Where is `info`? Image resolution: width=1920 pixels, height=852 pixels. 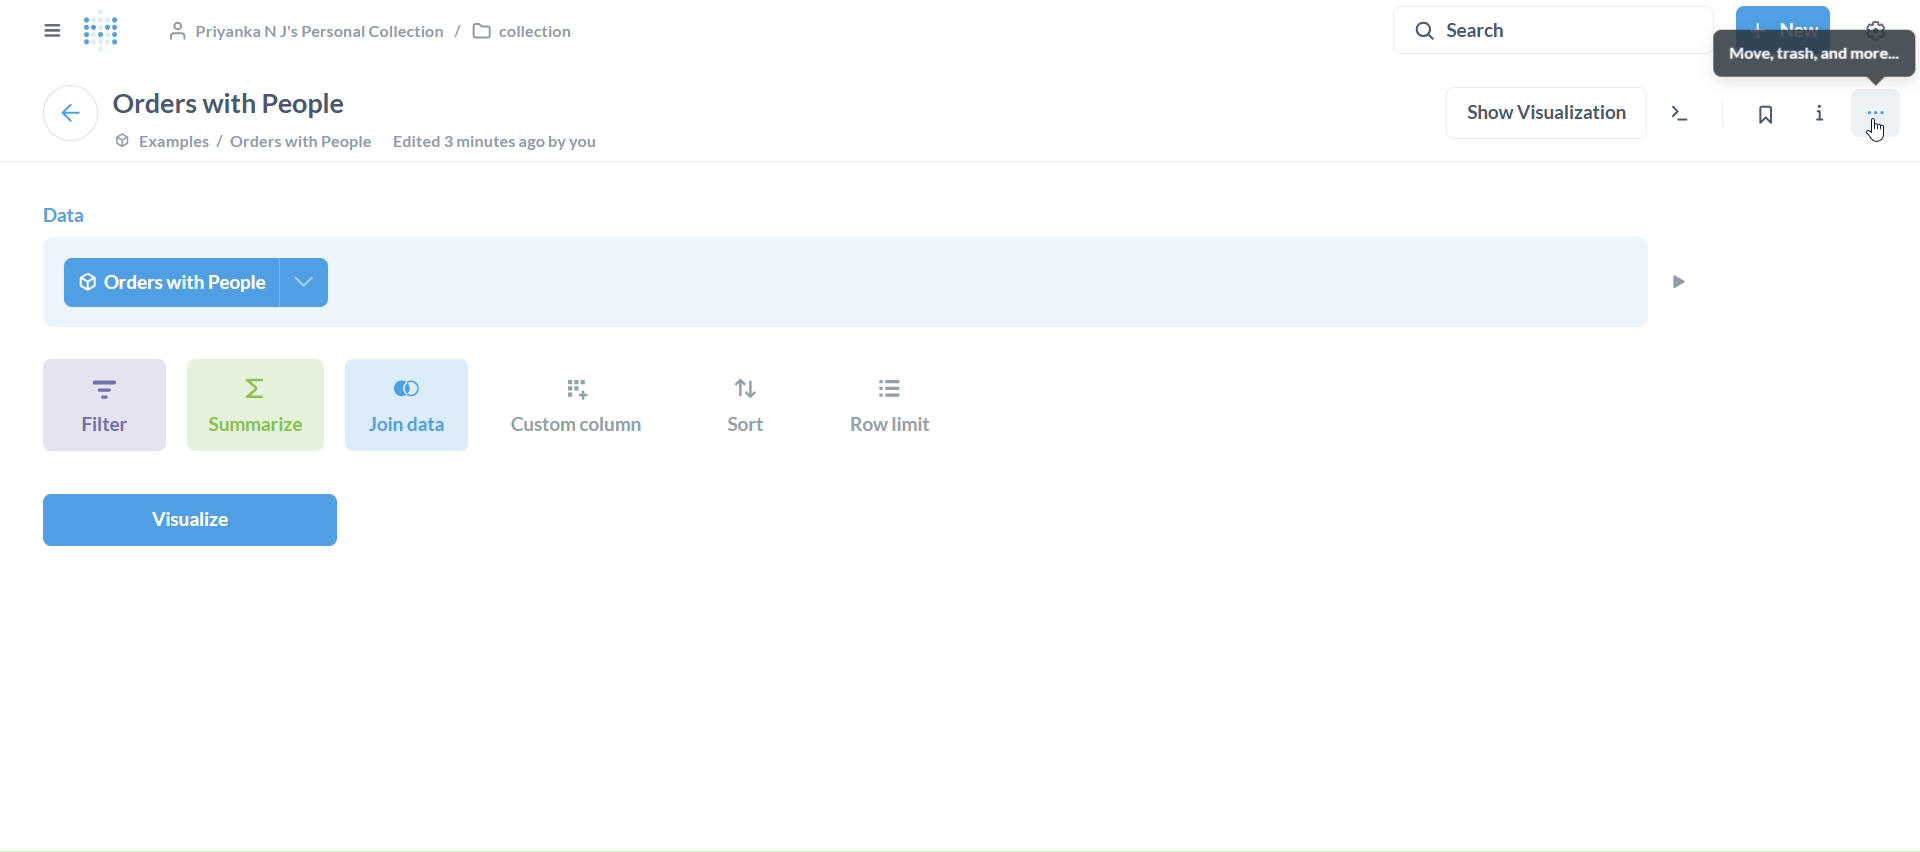
info is located at coordinates (1825, 110).